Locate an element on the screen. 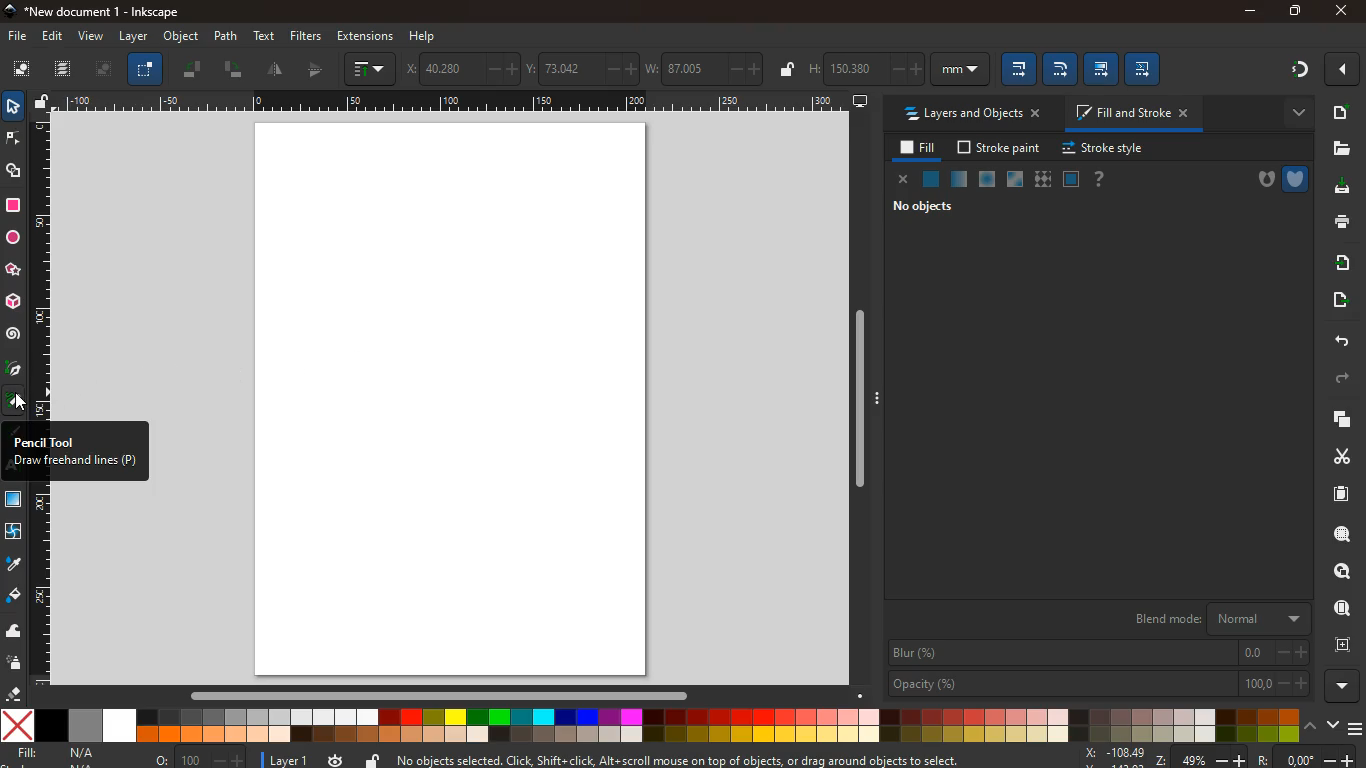 Image resolution: width=1366 pixels, height=768 pixels. spray is located at coordinates (18, 663).